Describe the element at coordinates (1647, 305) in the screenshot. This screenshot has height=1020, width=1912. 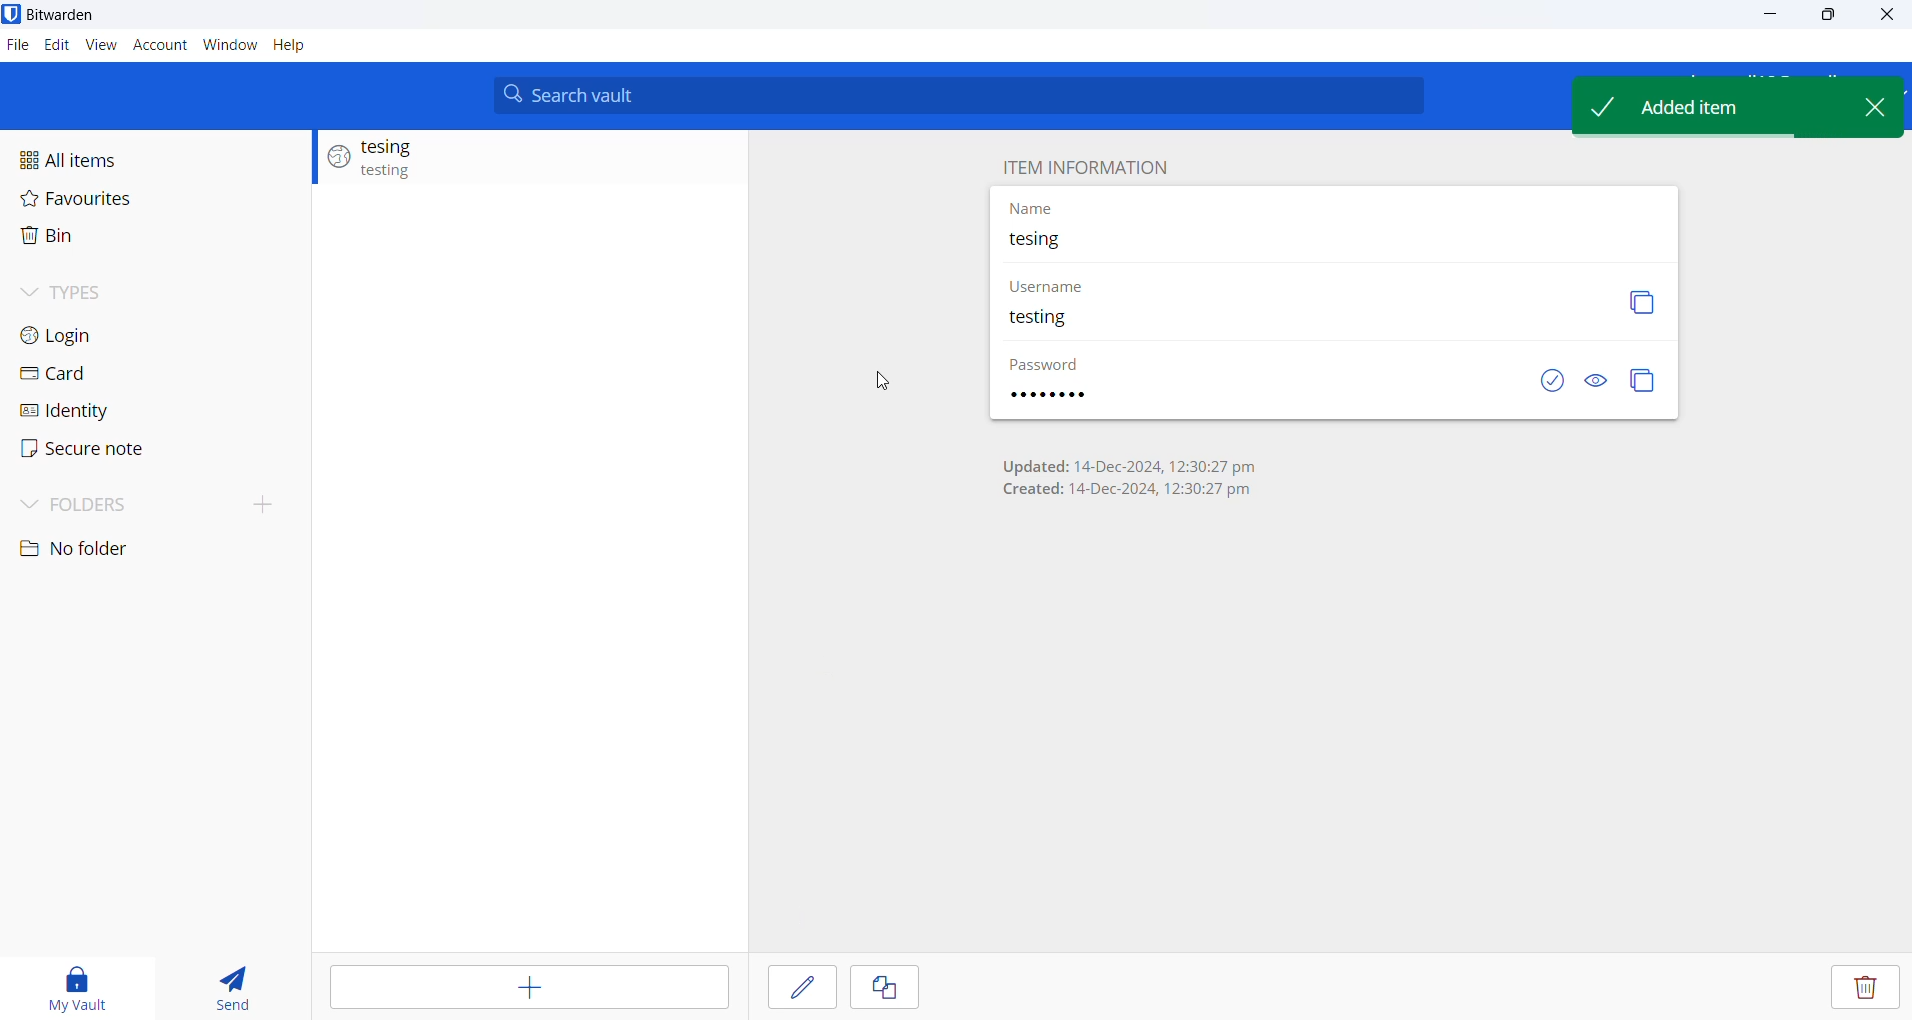
I see `copy username` at that location.